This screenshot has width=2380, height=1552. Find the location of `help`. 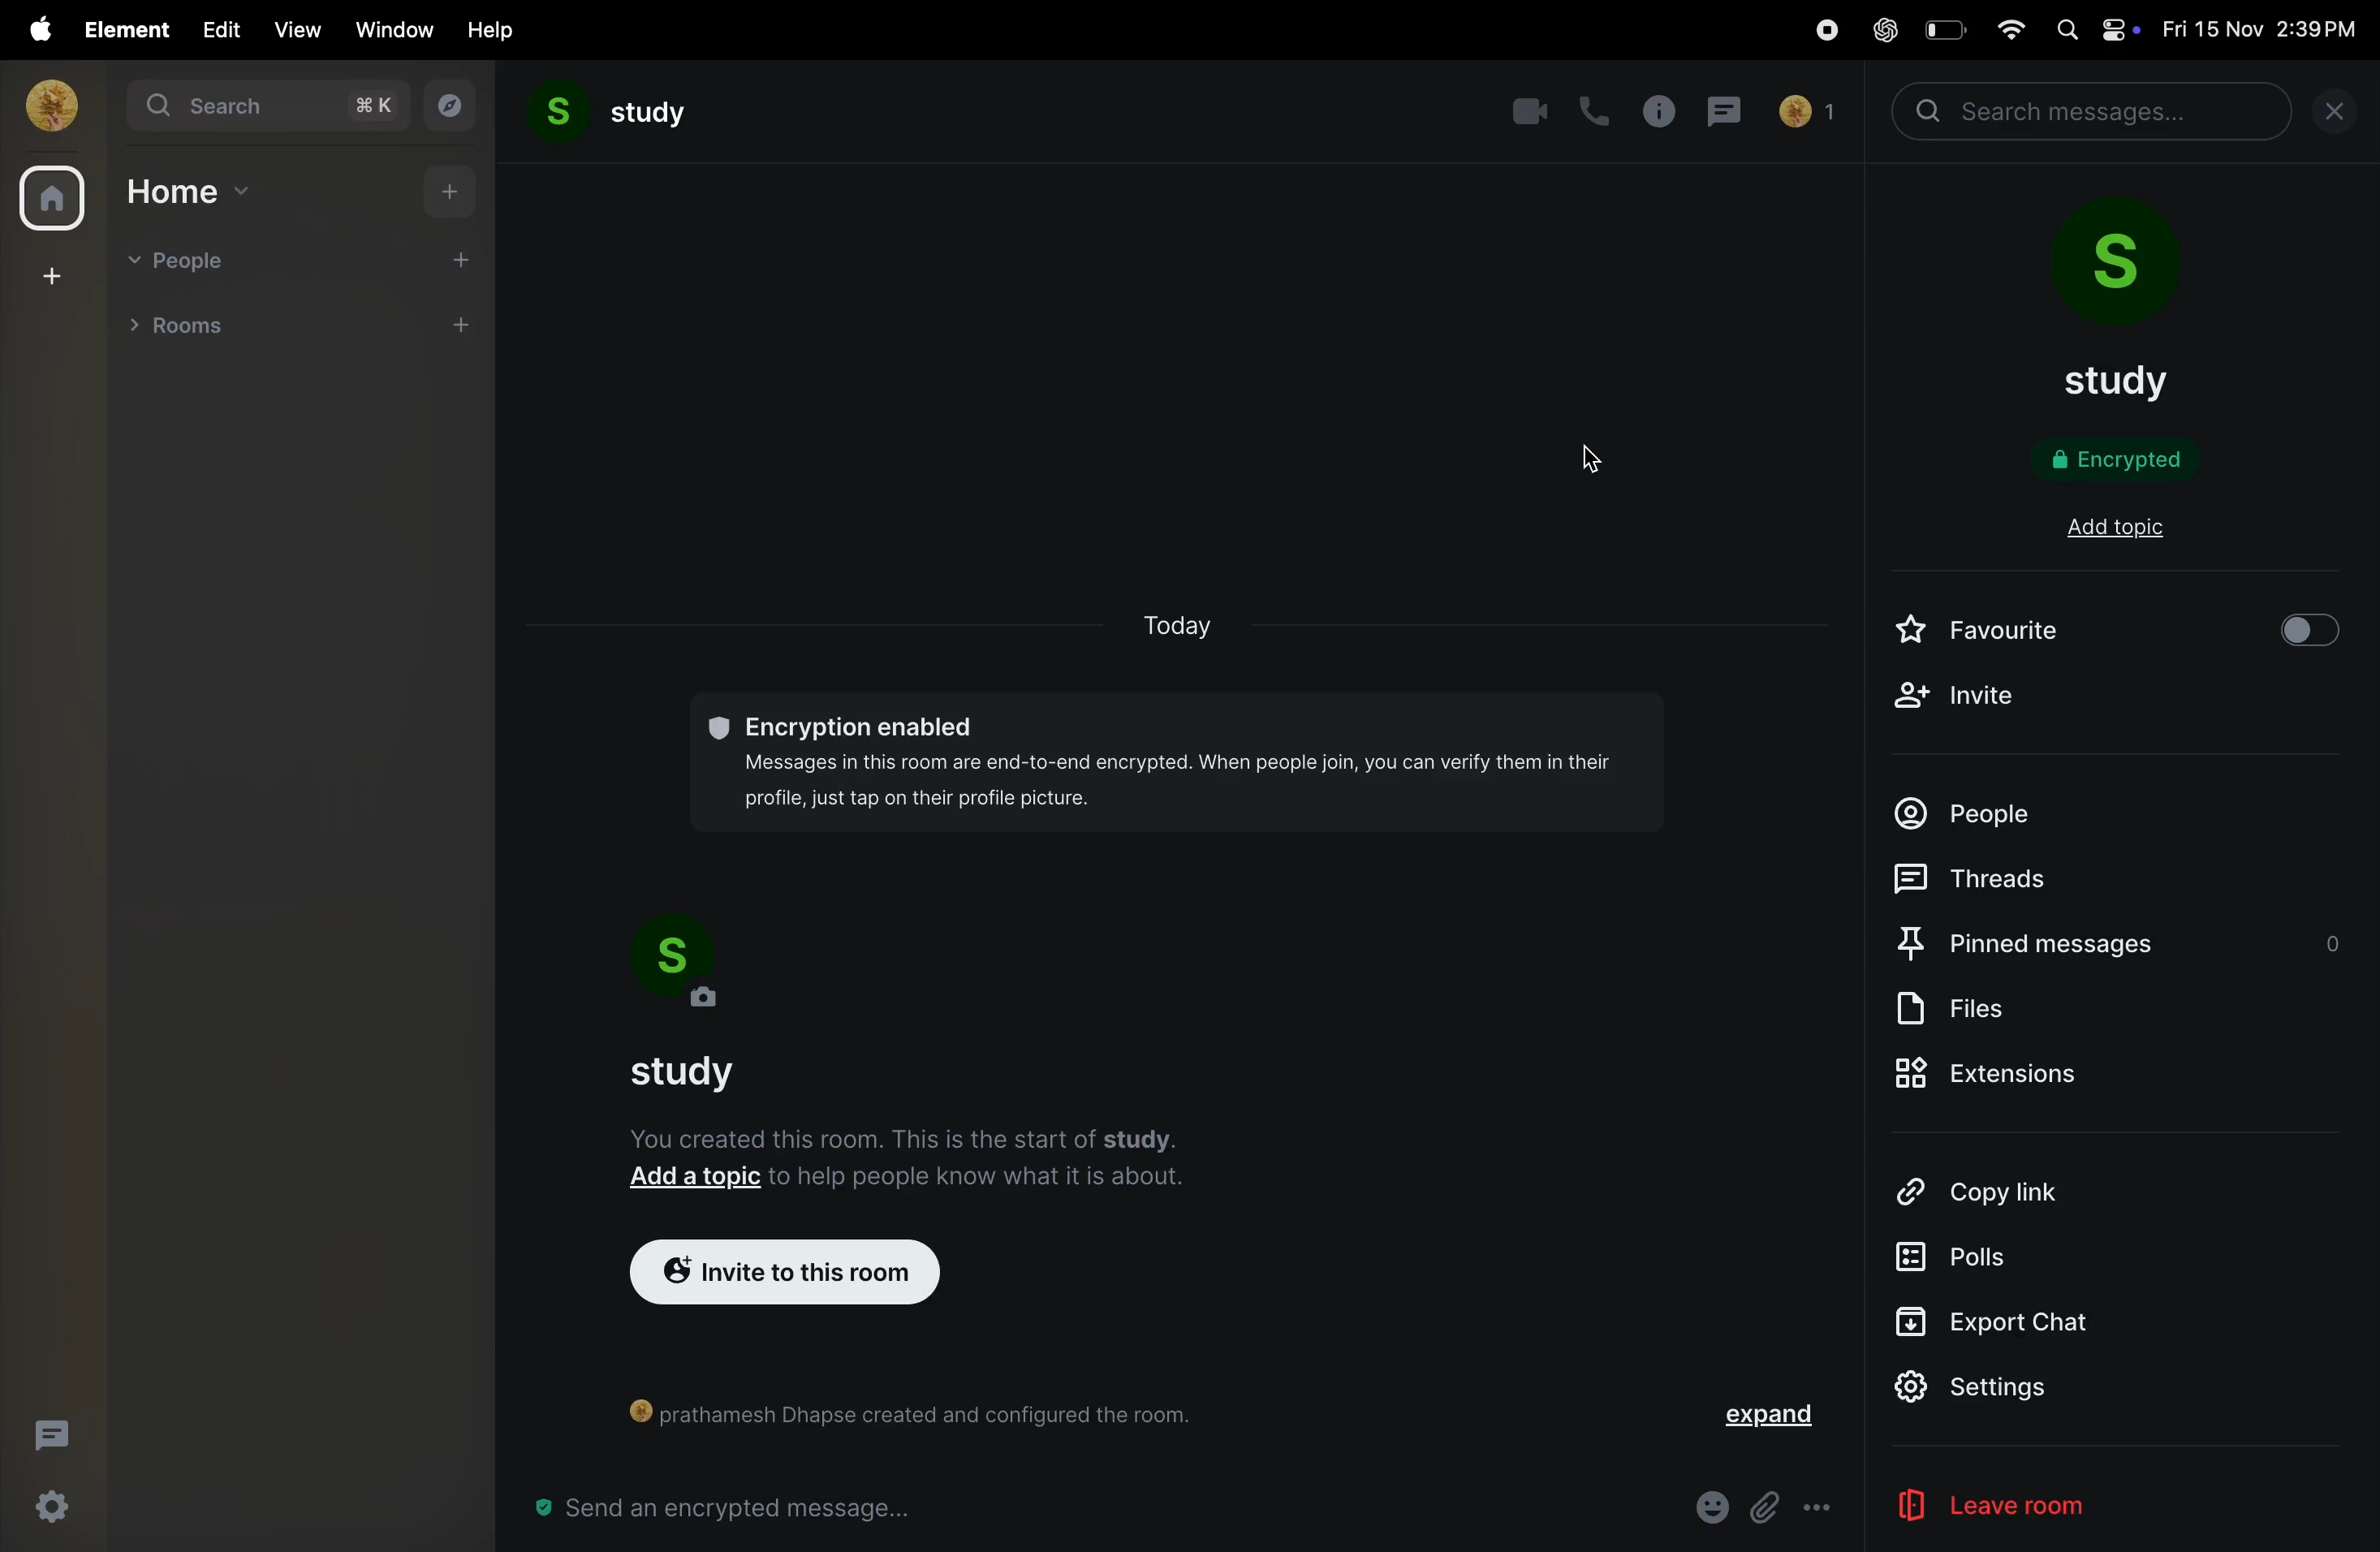

help is located at coordinates (493, 29).